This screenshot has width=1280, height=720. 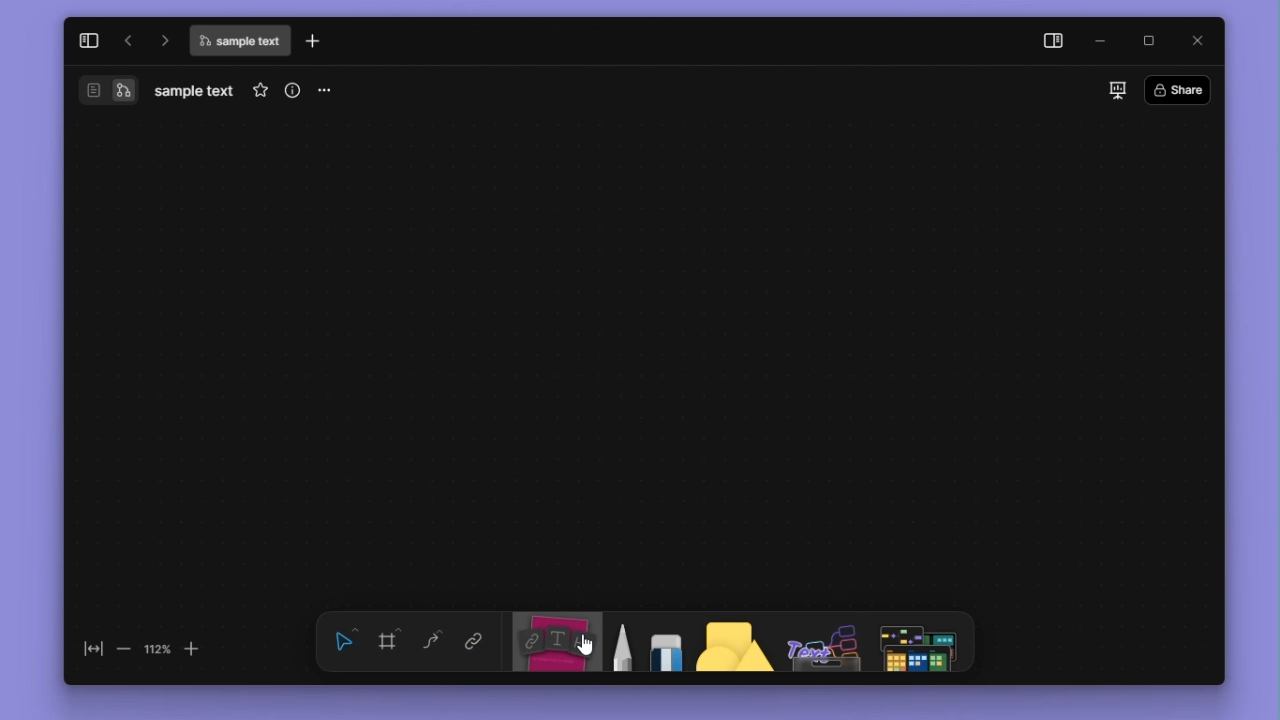 What do you see at coordinates (313, 40) in the screenshot?
I see `new tab` at bounding box center [313, 40].